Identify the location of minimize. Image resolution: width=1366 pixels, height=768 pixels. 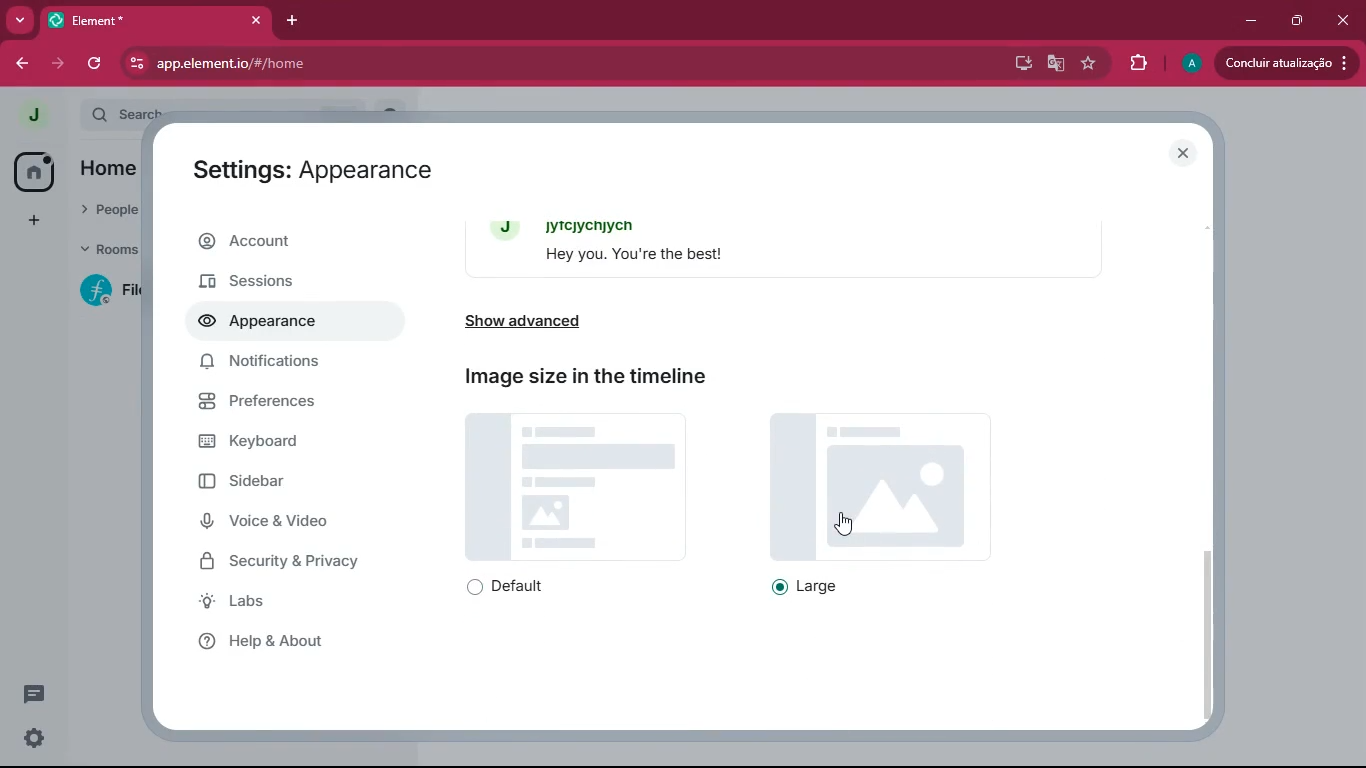
(1252, 19).